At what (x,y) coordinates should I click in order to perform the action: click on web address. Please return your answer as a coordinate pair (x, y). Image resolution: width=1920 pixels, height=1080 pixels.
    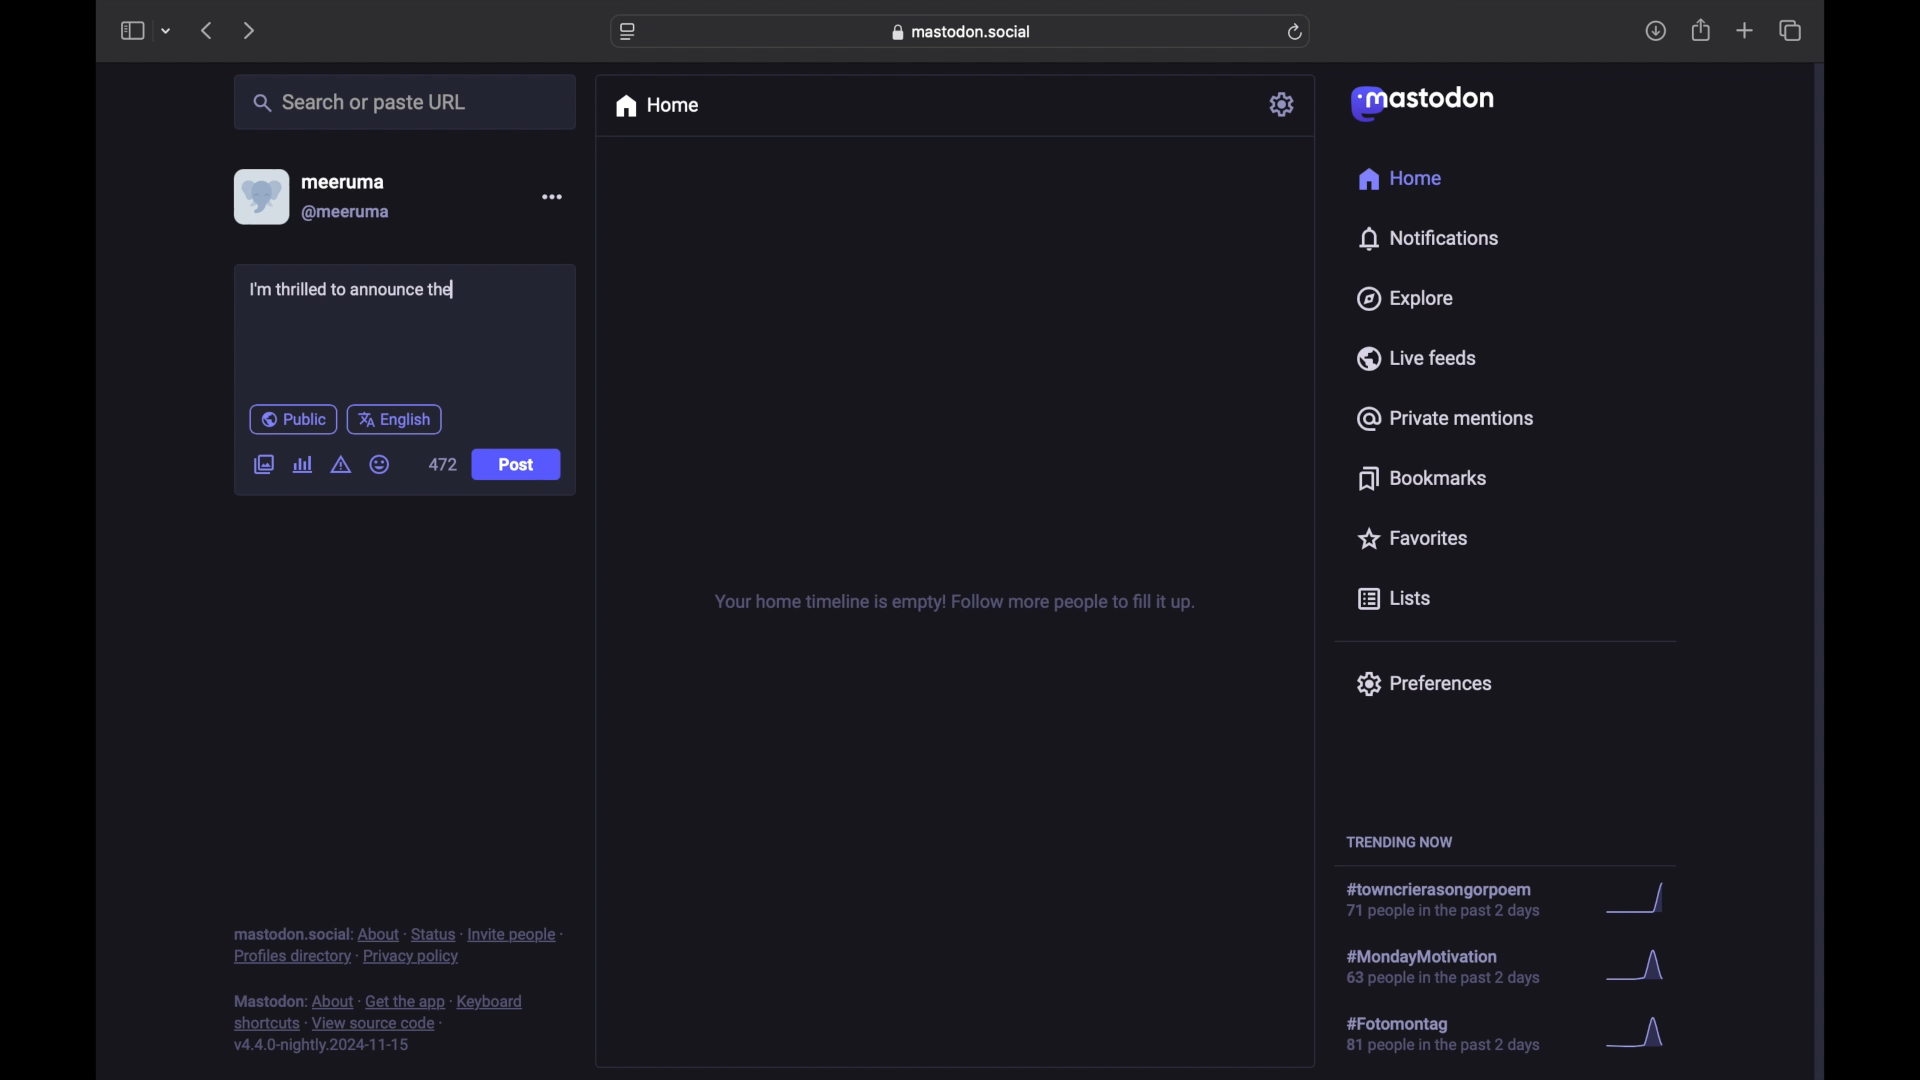
    Looking at the image, I should click on (962, 32).